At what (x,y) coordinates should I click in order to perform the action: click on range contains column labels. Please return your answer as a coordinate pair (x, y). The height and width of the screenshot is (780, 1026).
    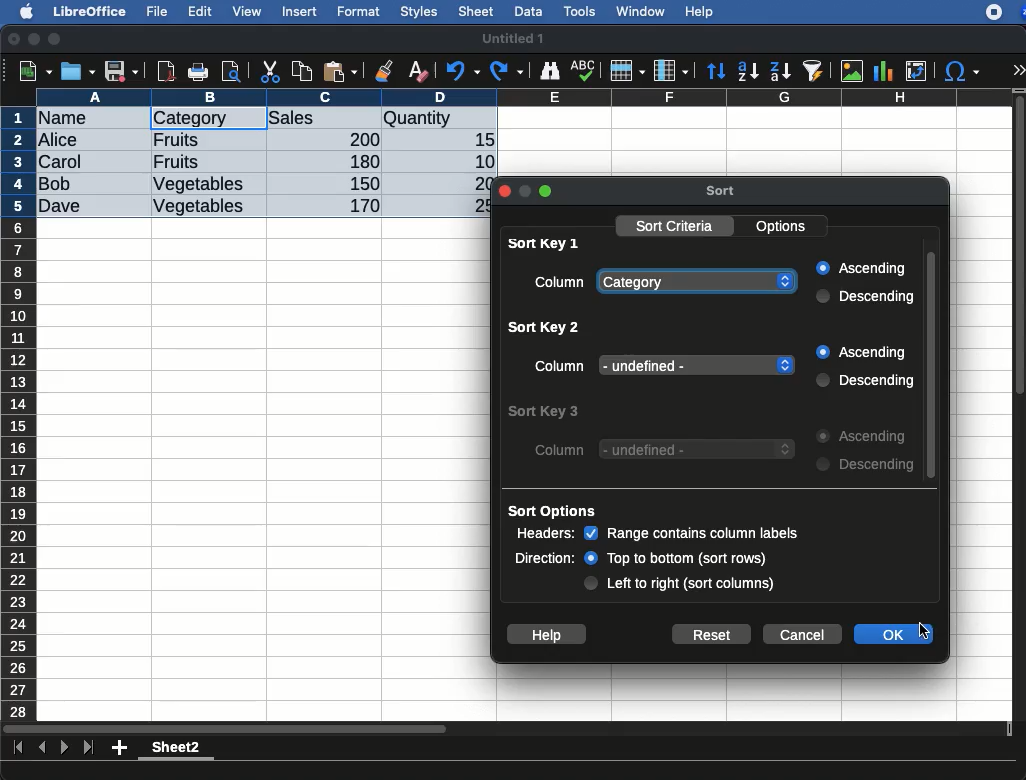
    Looking at the image, I should click on (692, 532).